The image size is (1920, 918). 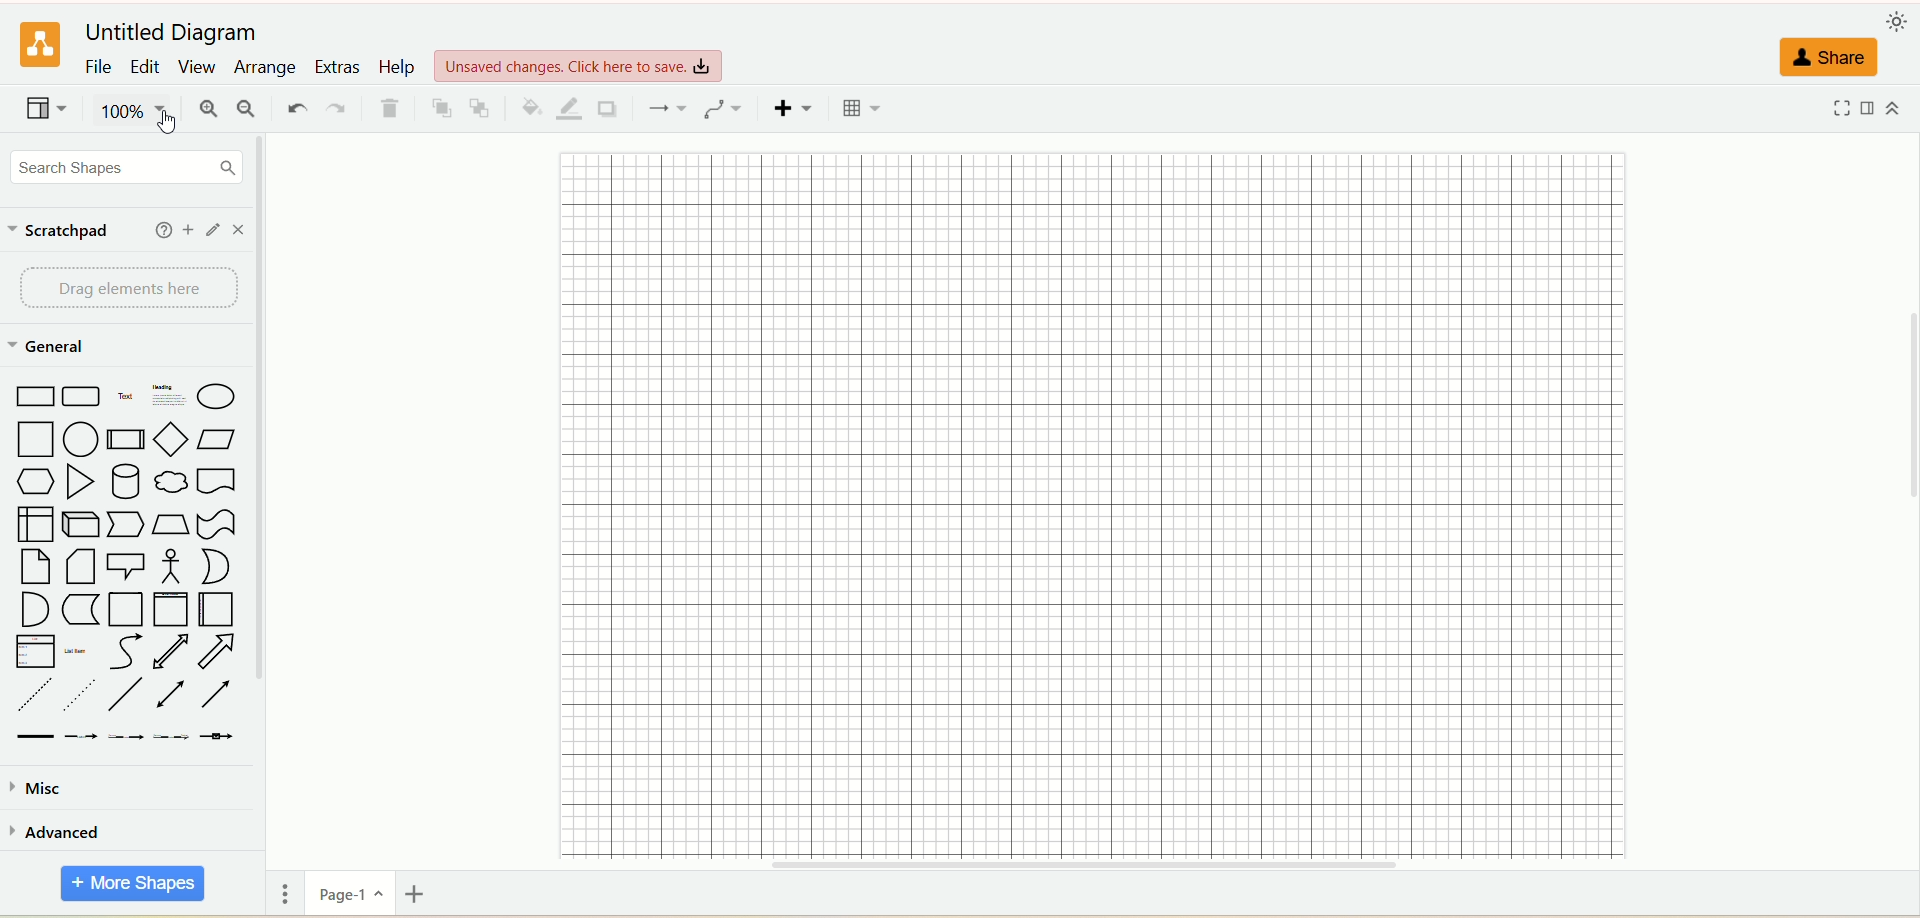 What do you see at coordinates (213, 230) in the screenshot?
I see `edit` at bounding box center [213, 230].